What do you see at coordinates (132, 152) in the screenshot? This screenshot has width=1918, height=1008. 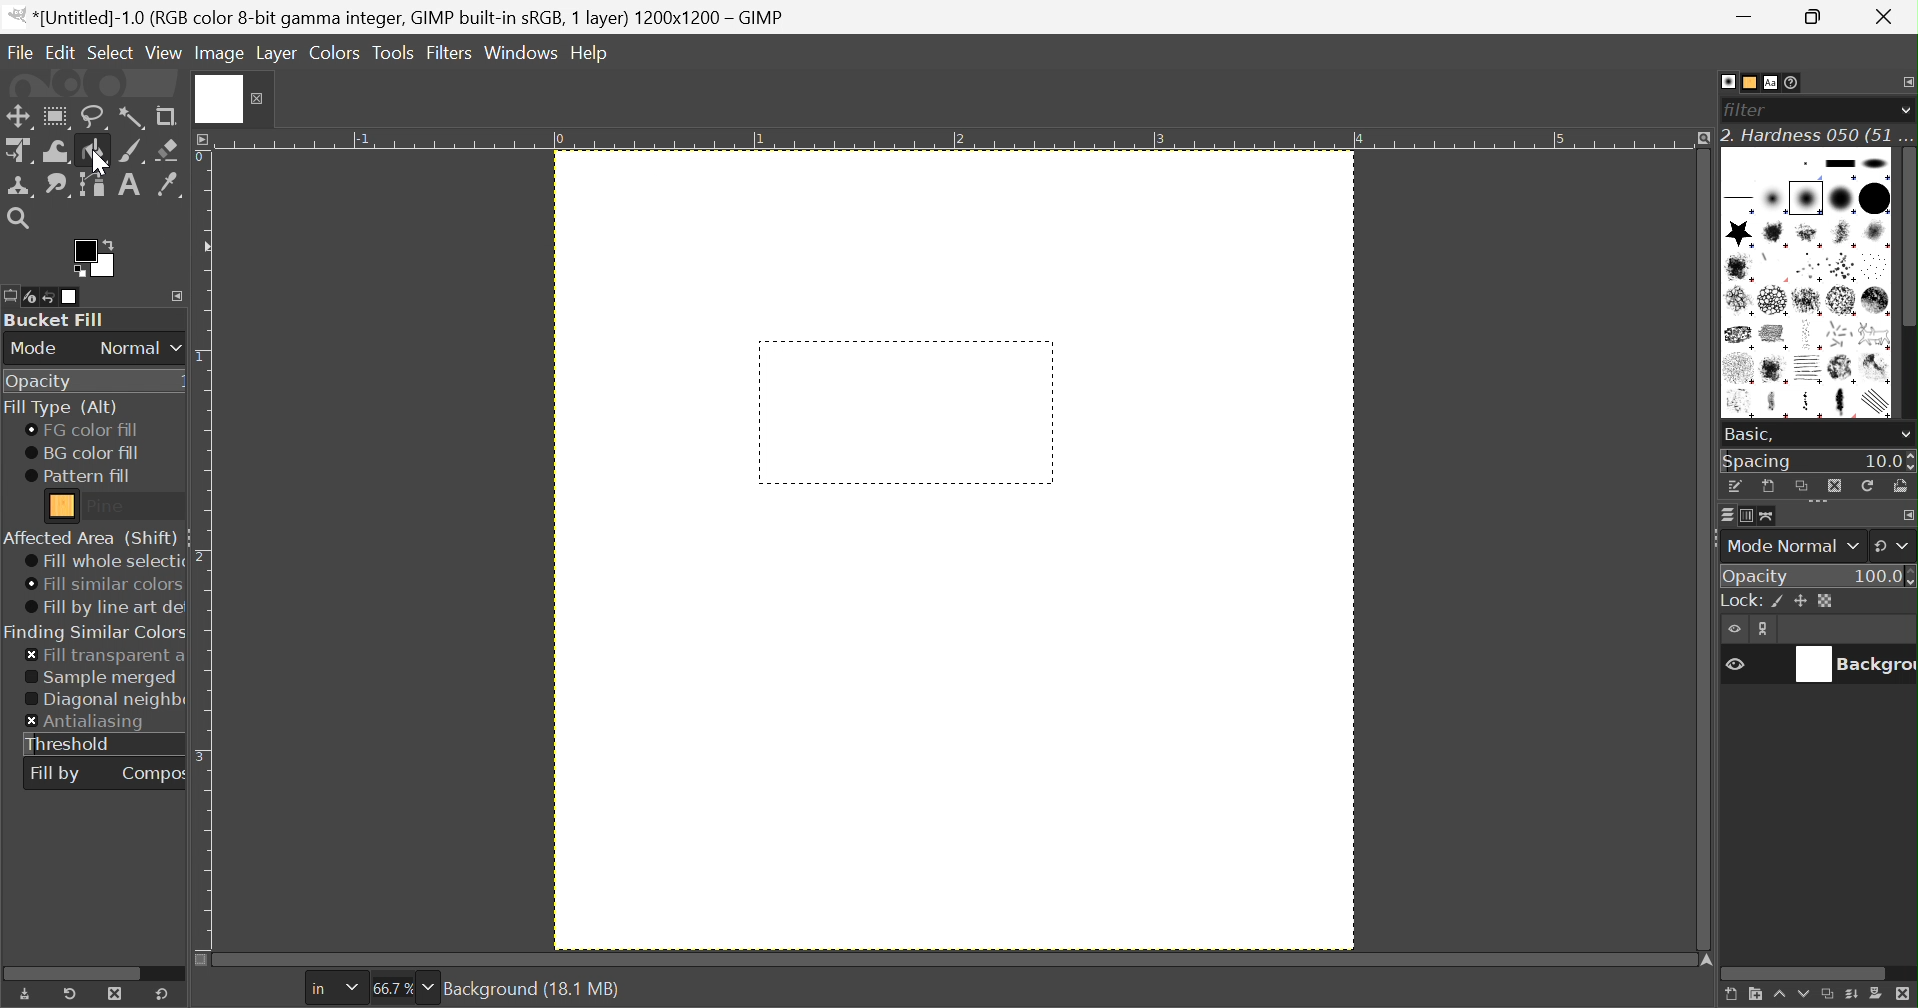 I see `Paintbrush Tool` at bounding box center [132, 152].